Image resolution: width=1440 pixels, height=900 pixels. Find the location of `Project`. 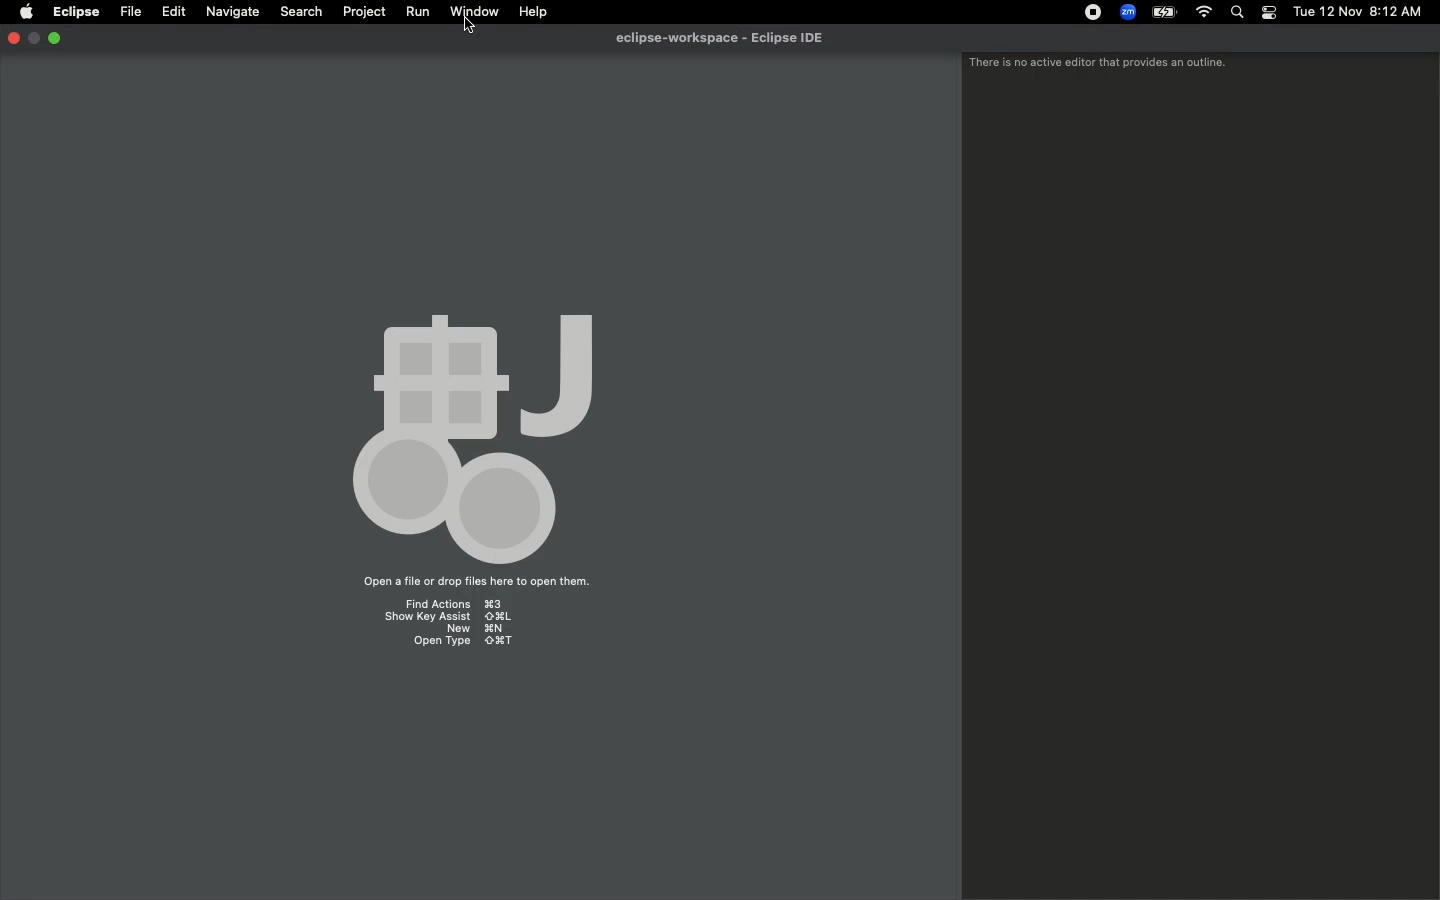

Project is located at coordinates (360, 12).